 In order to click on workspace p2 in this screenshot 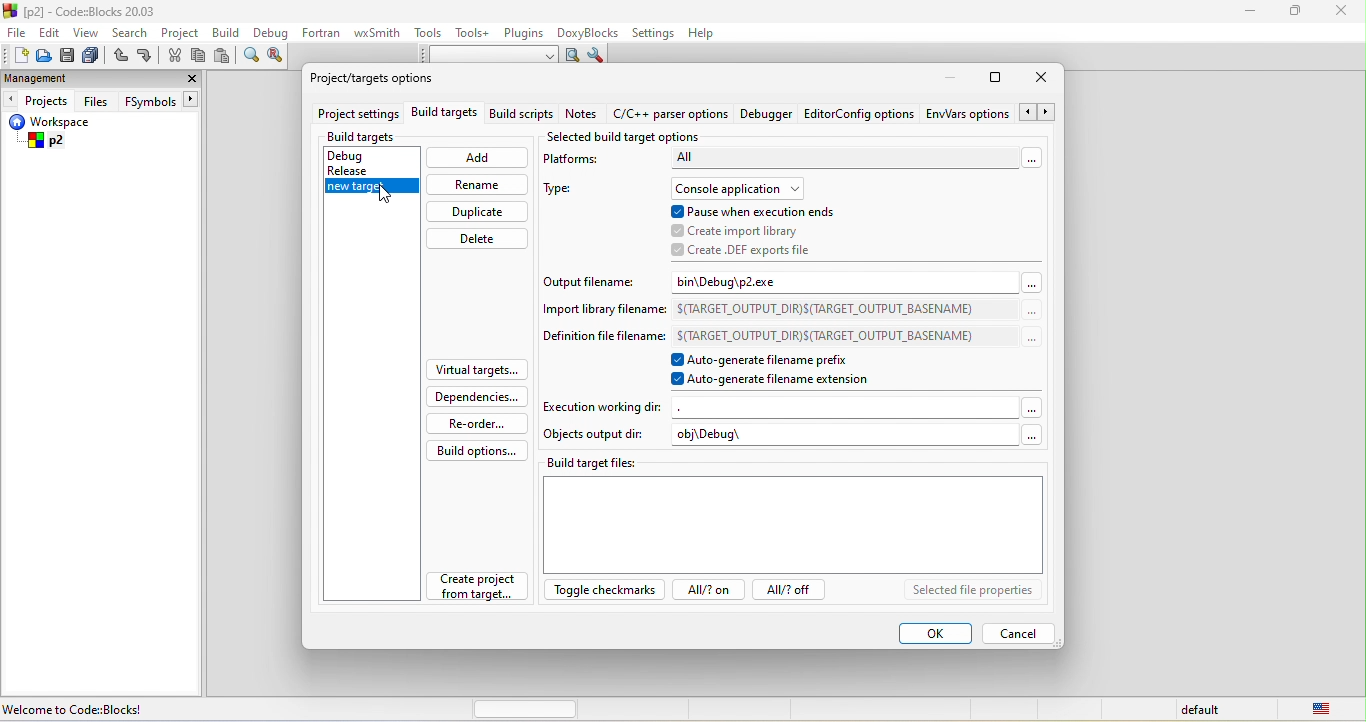, I will do `click(63, 134)`.